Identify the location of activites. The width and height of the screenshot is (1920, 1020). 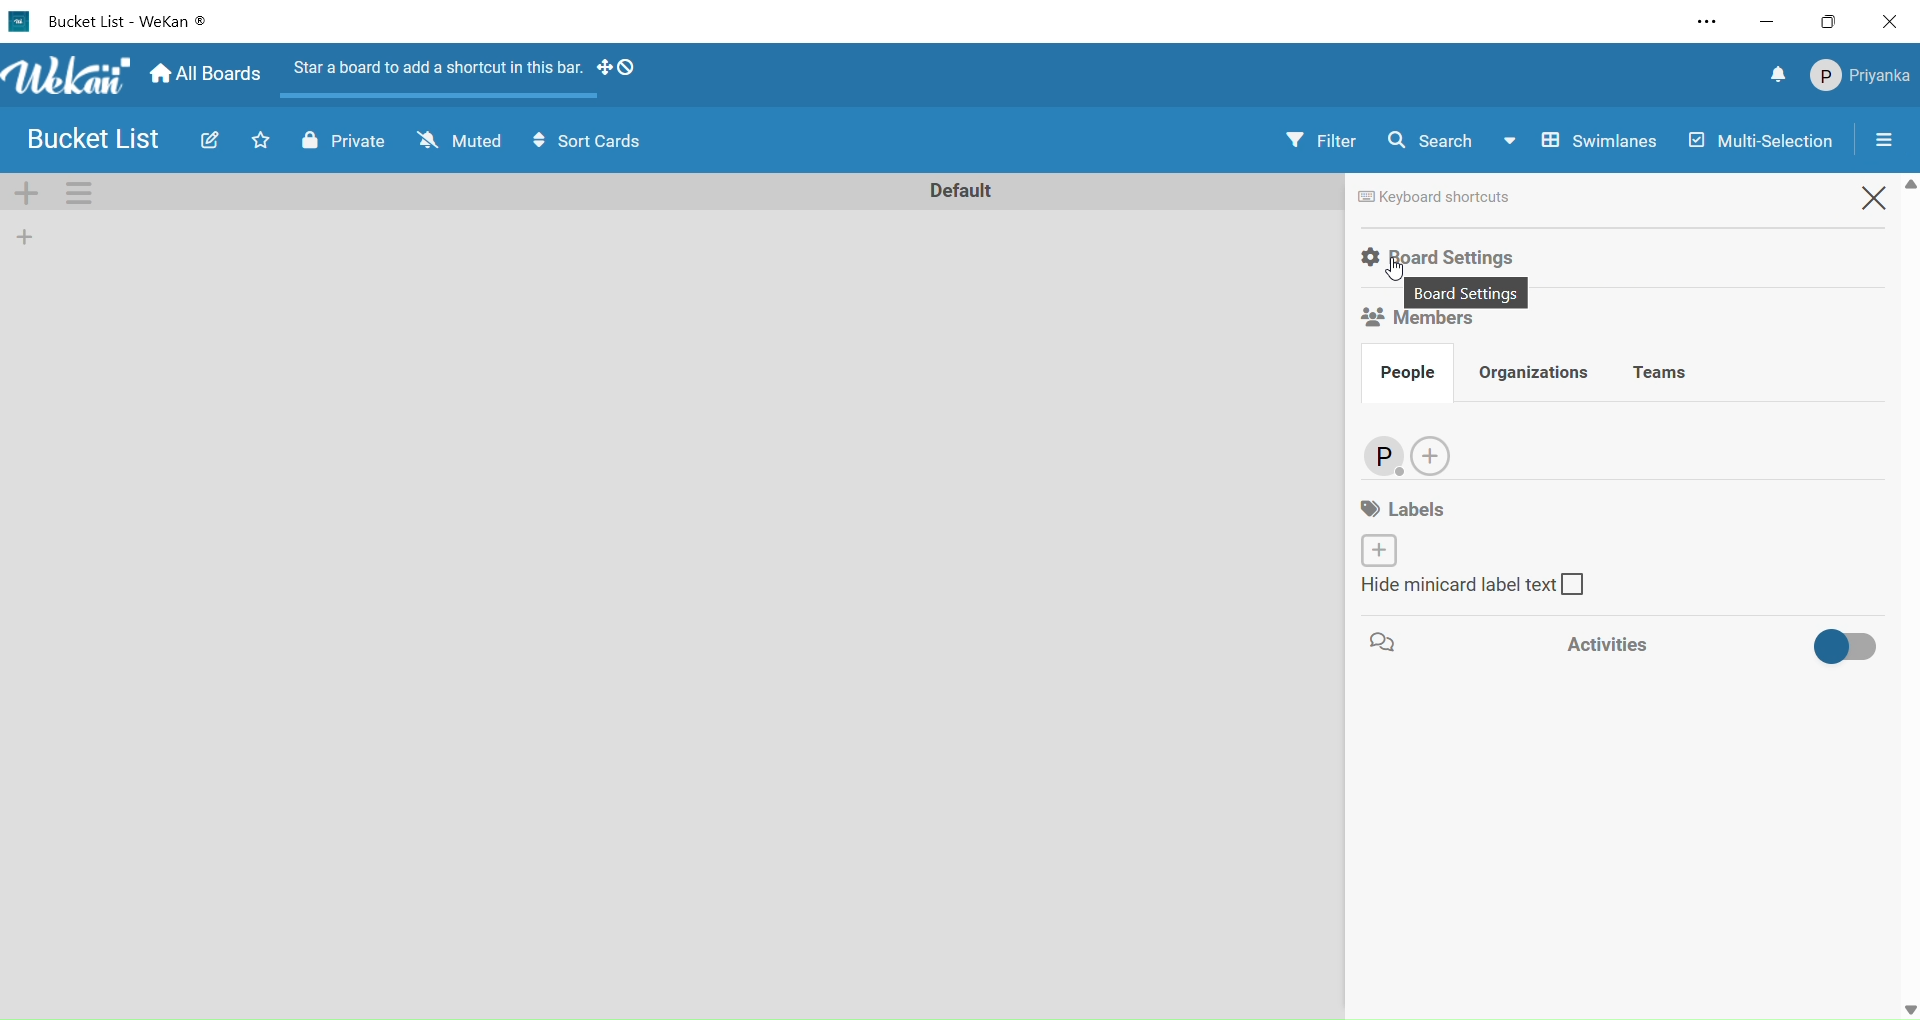
(1726, 643).